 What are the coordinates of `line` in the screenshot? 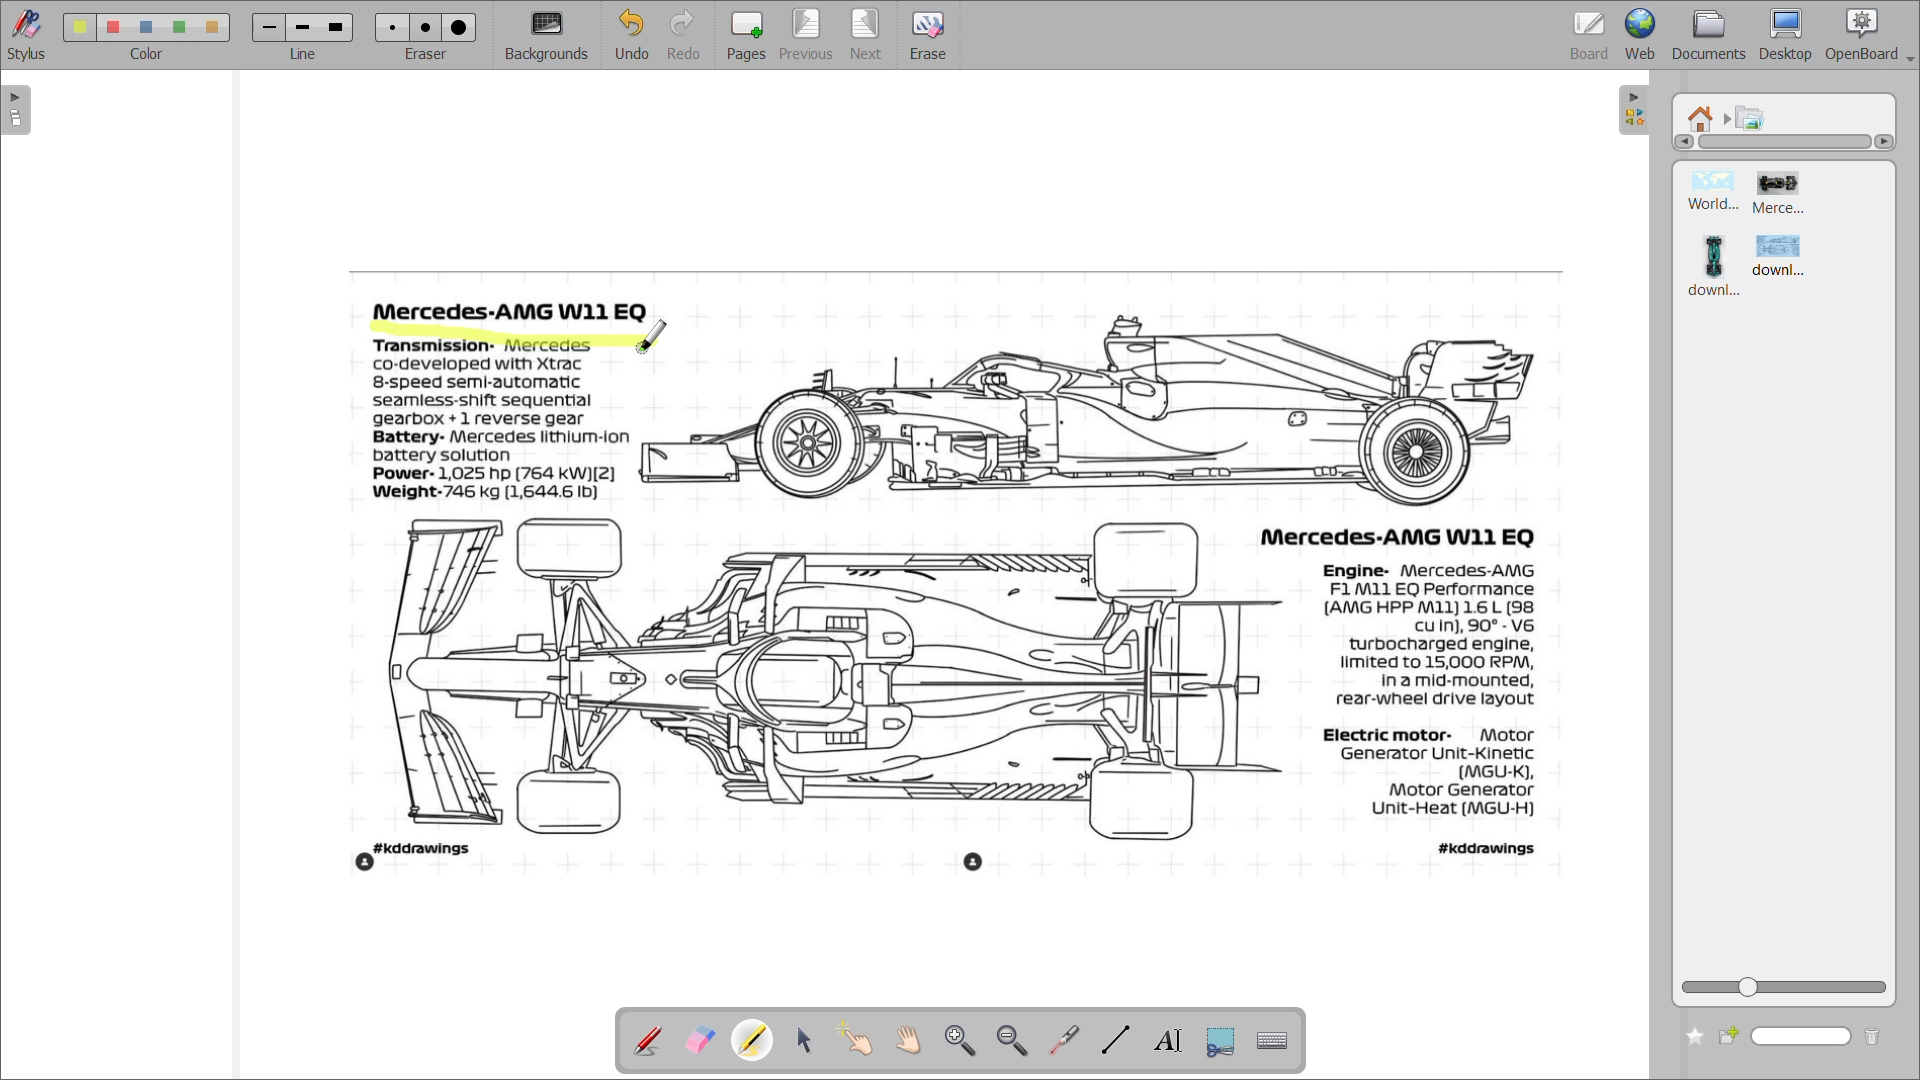 It's located at (303, 53).